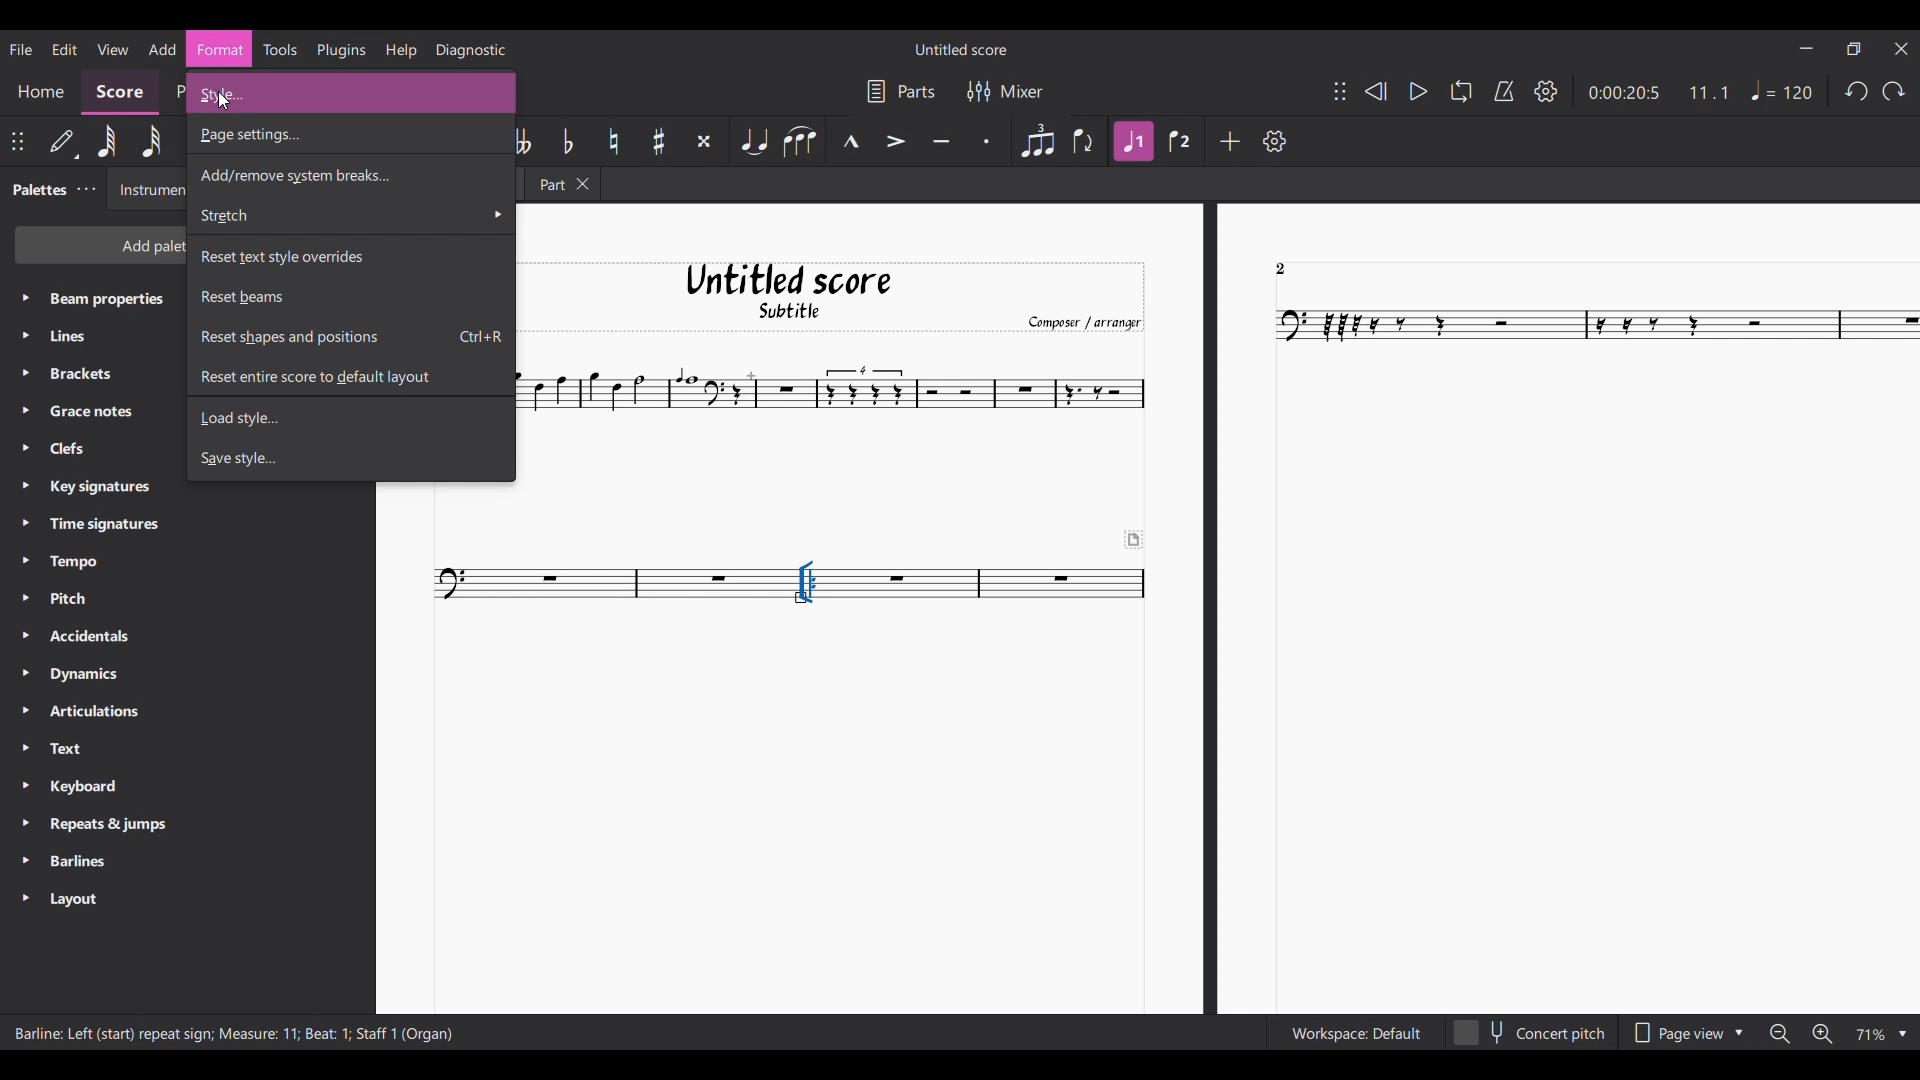  I want to click on Highlighted by cursor, so click(807, 583).